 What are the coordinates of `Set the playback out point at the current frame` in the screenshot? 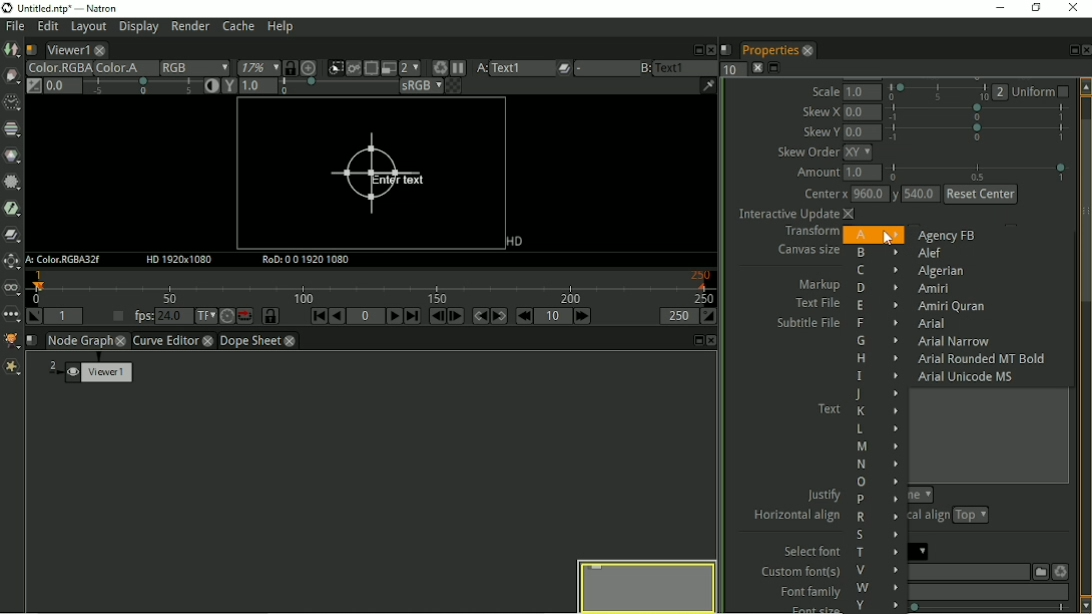 It's located at (710, 316).